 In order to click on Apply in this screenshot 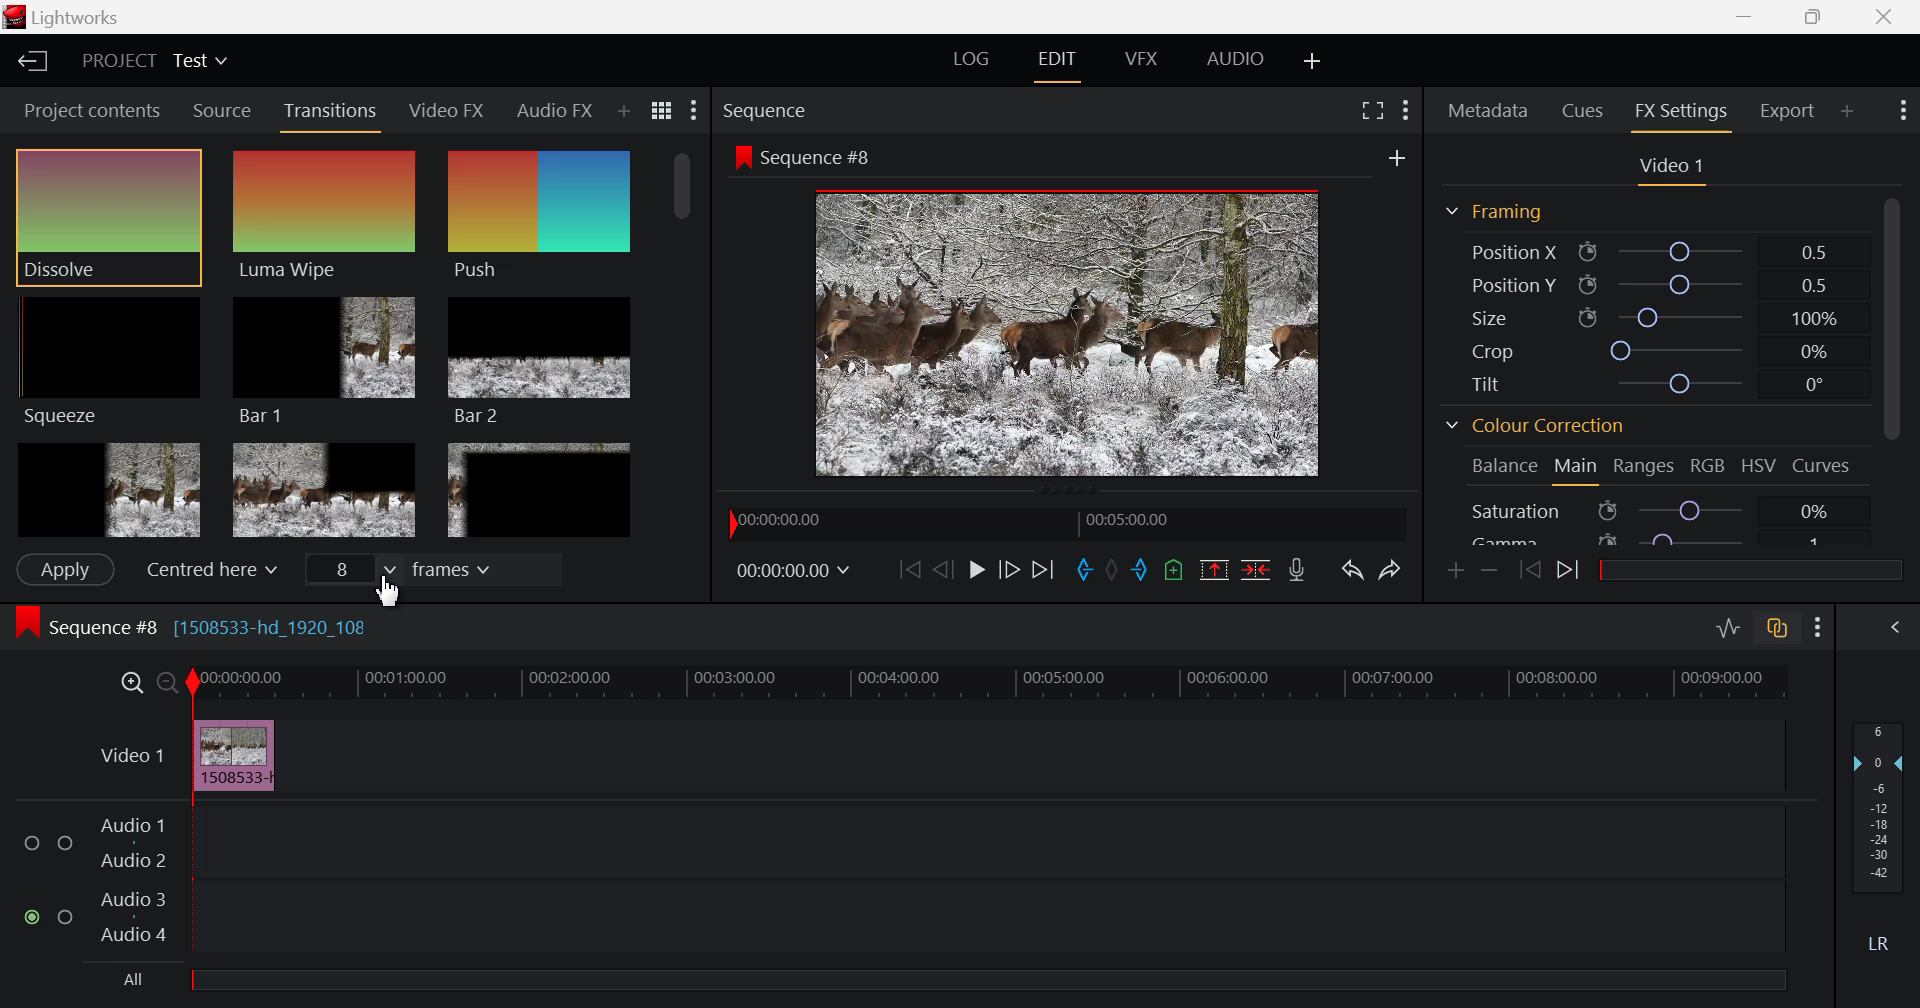, I will do `click(62, 571)`.